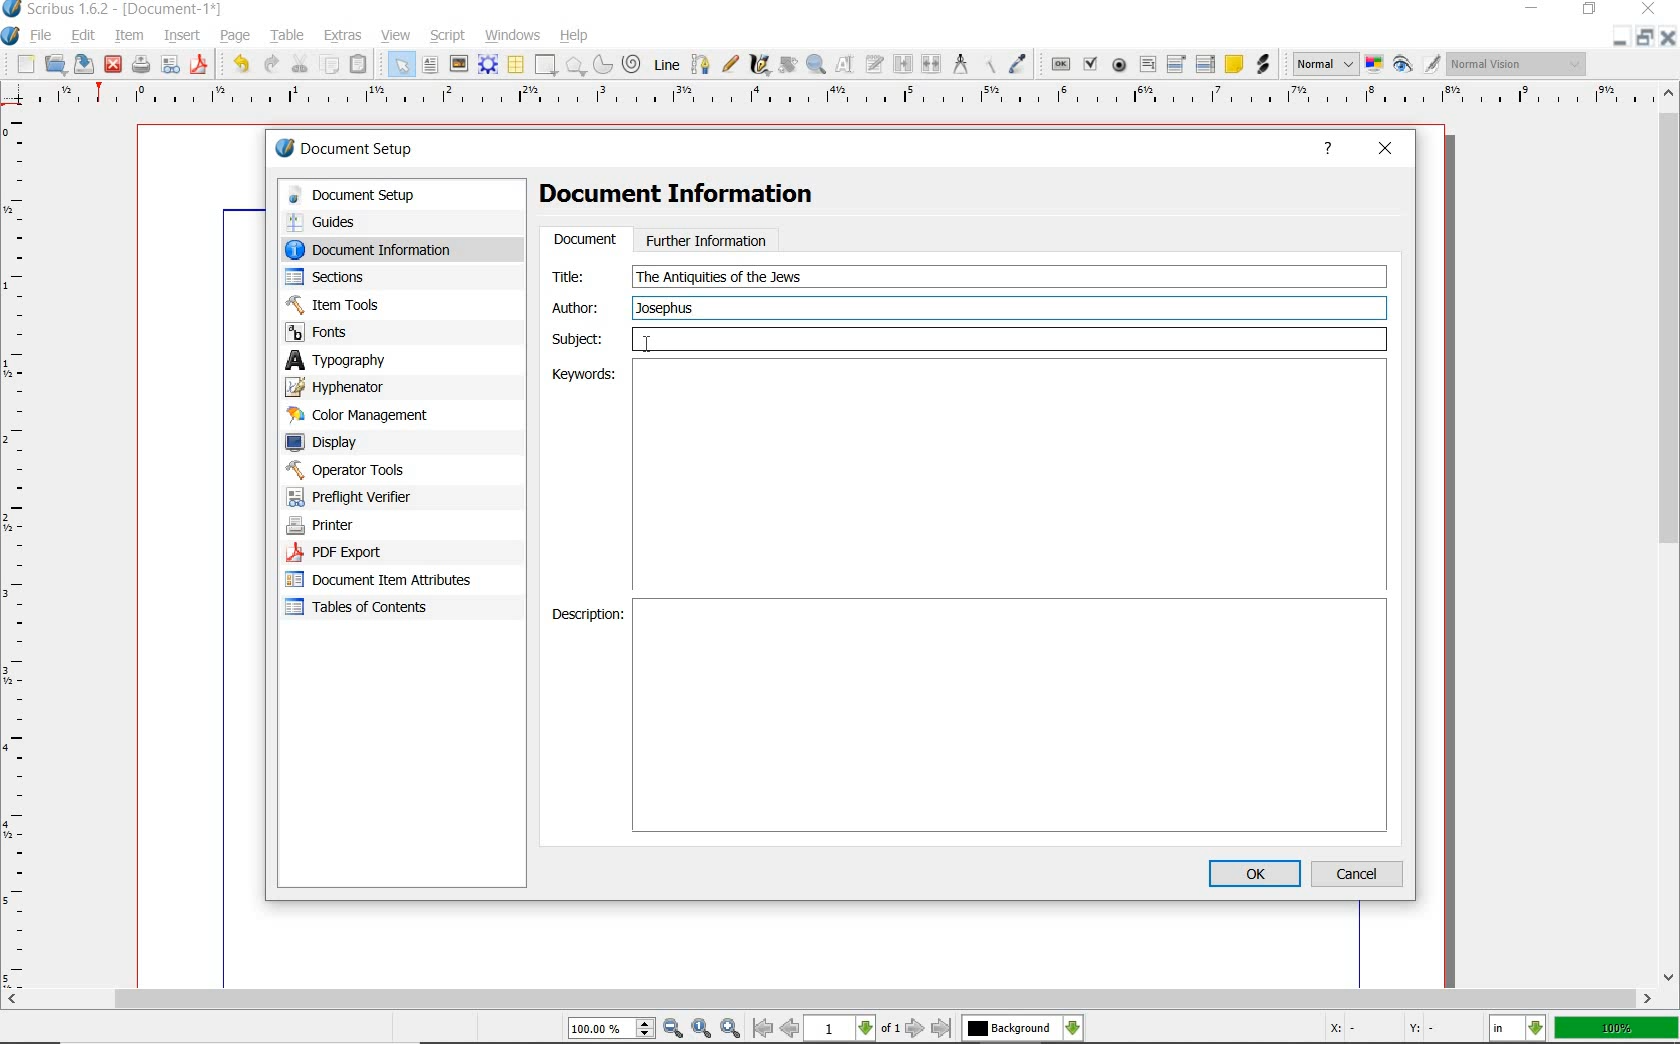 The image size is (1680, 1044). What do you see at coordinates (344, 36) in the screenshot?
I see `extras` at bounding box center [344, 36].